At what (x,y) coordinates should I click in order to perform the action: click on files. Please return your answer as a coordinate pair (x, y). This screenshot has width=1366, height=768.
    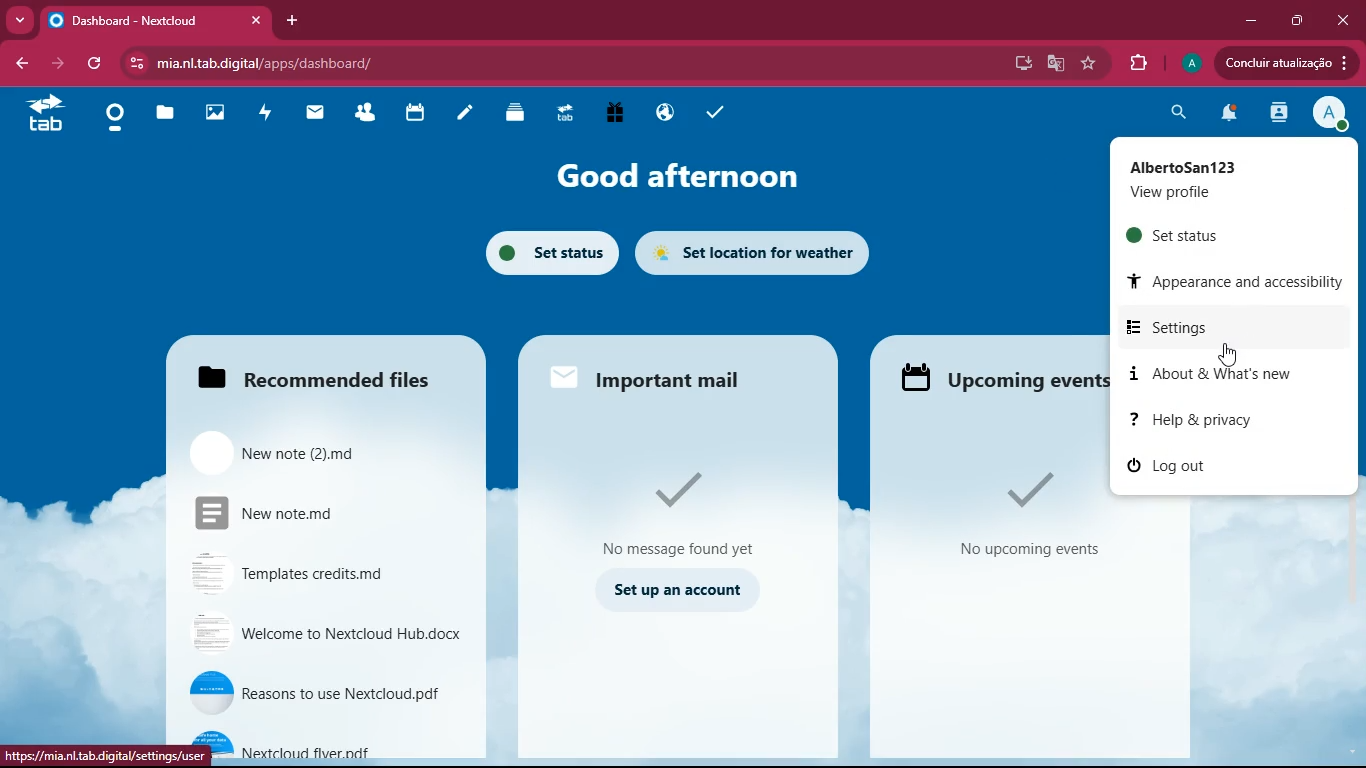
    Looking at the image, I should click on (163, 115).